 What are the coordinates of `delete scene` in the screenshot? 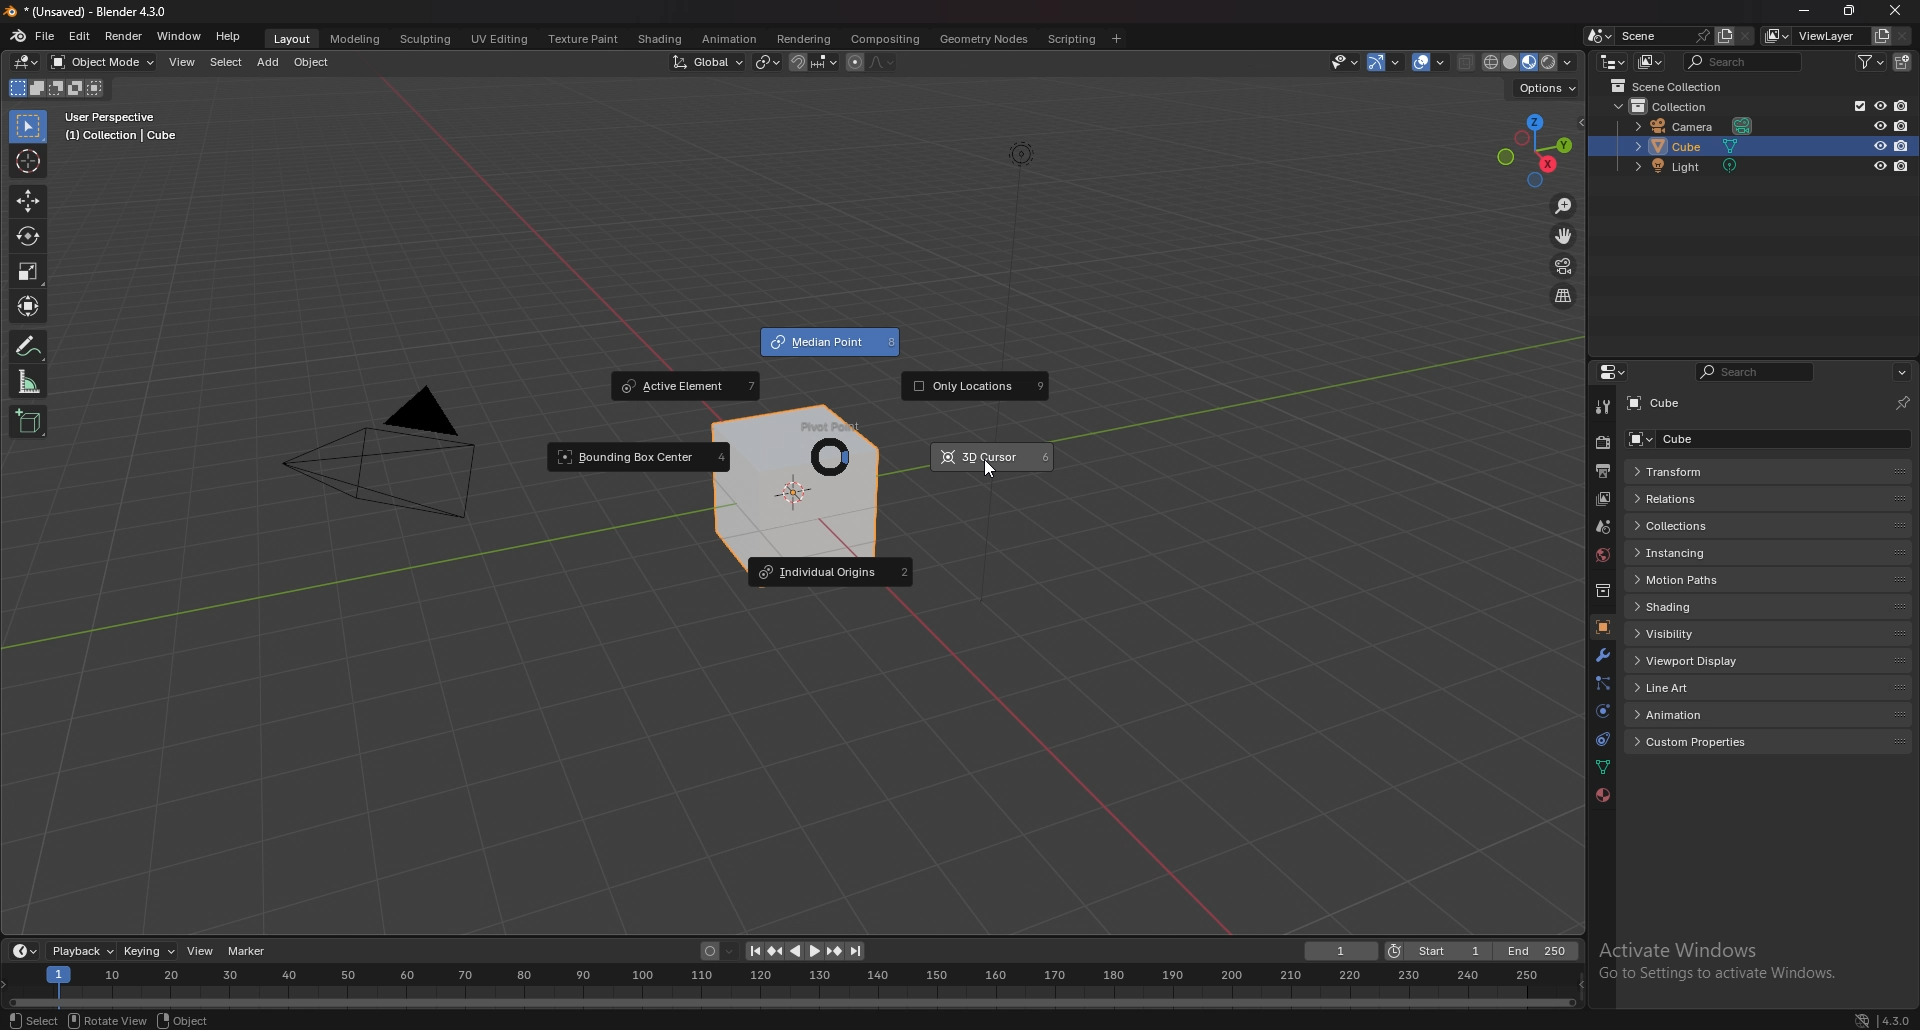 It's located at (1747, 36).